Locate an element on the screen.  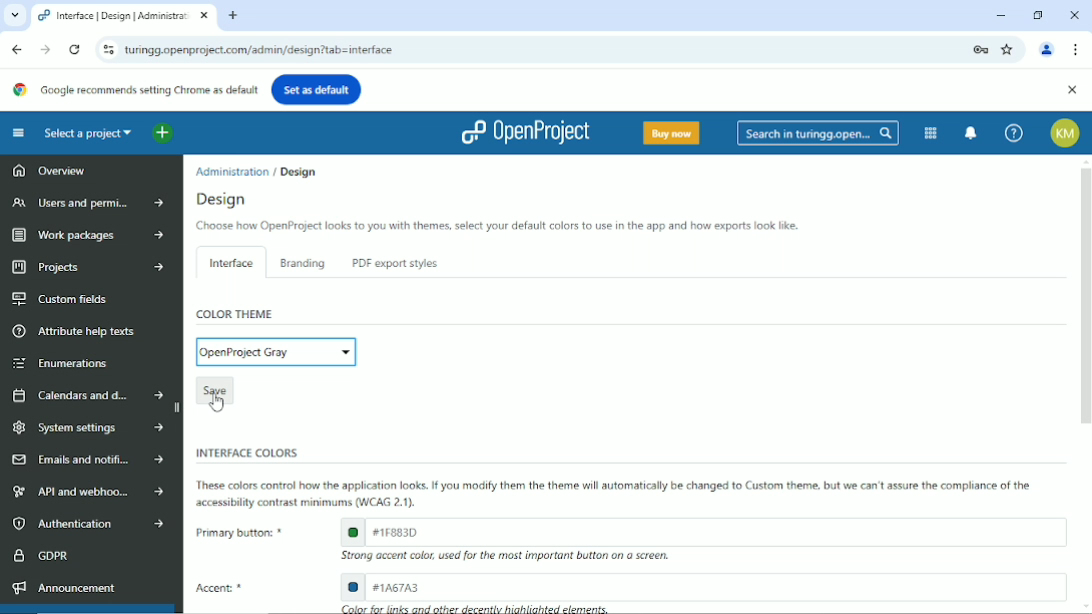
Calendars and dates is located at coordinates (87, 393).